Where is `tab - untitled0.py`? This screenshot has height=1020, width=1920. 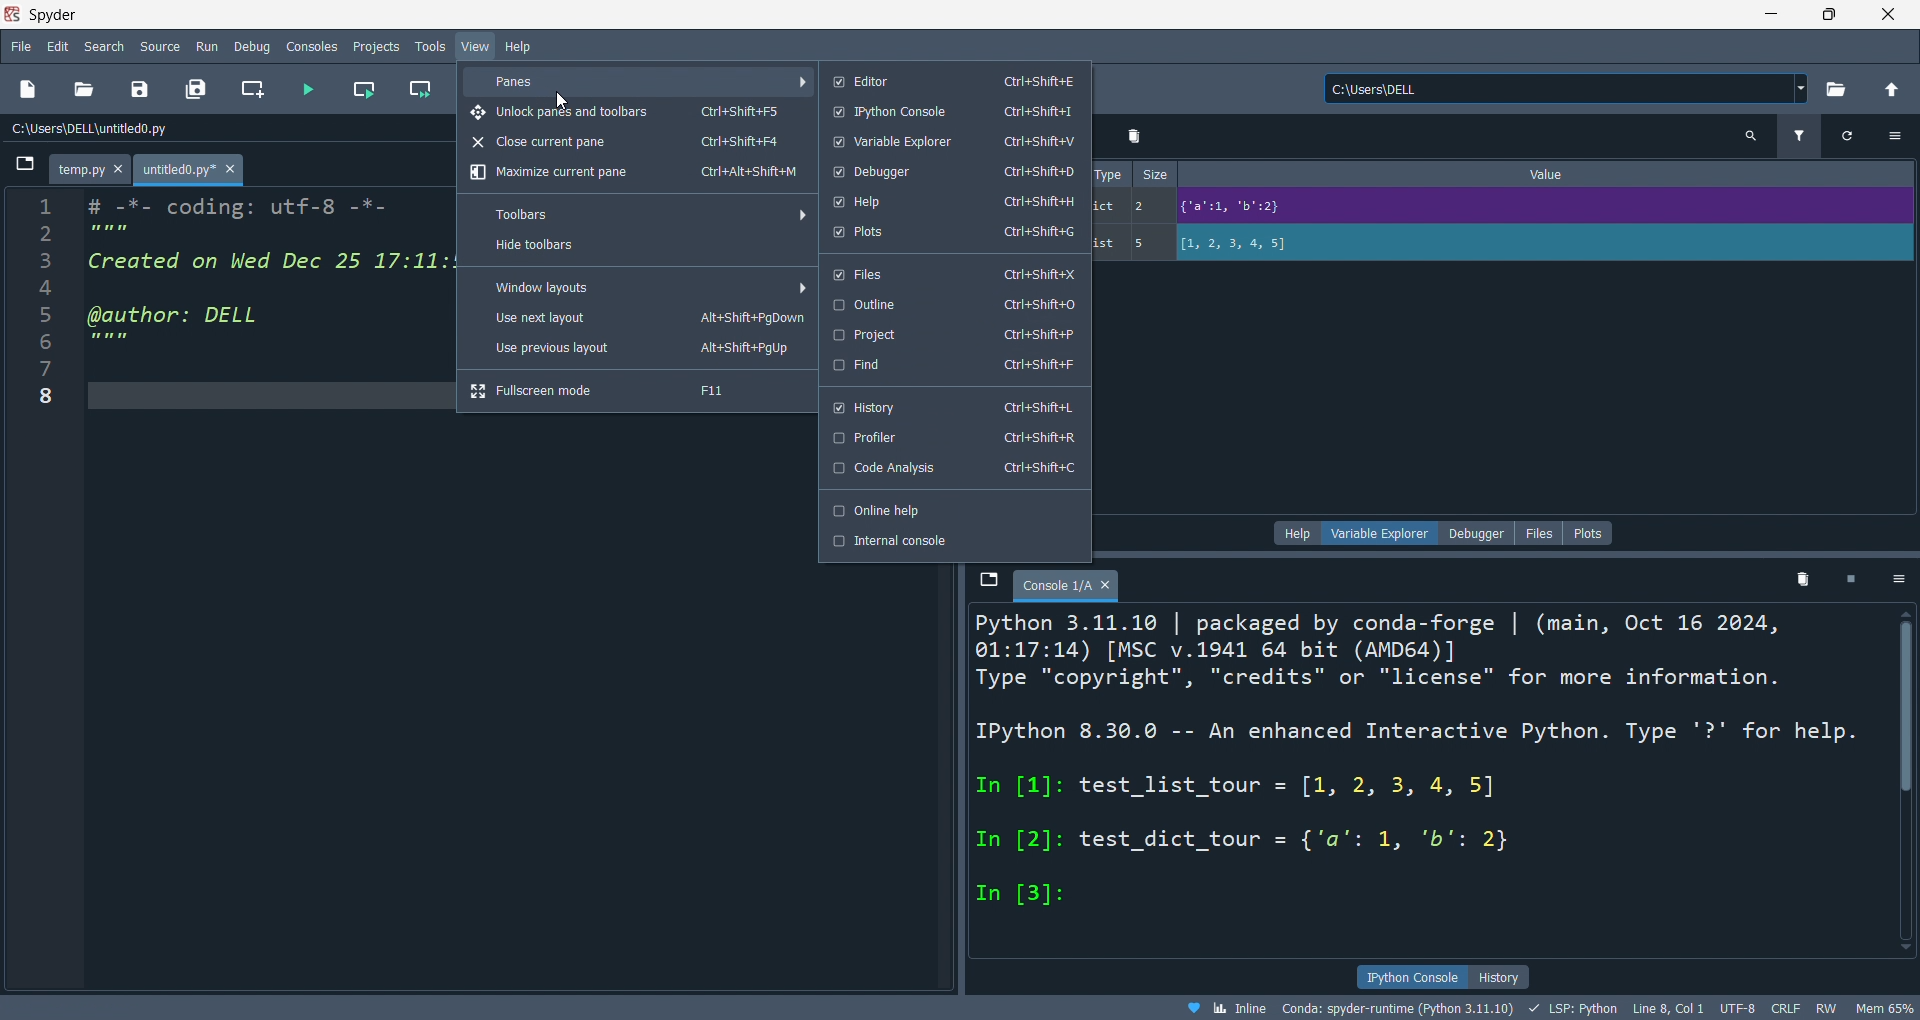 tab - untitled0.py is located at coordinates (190, 171).